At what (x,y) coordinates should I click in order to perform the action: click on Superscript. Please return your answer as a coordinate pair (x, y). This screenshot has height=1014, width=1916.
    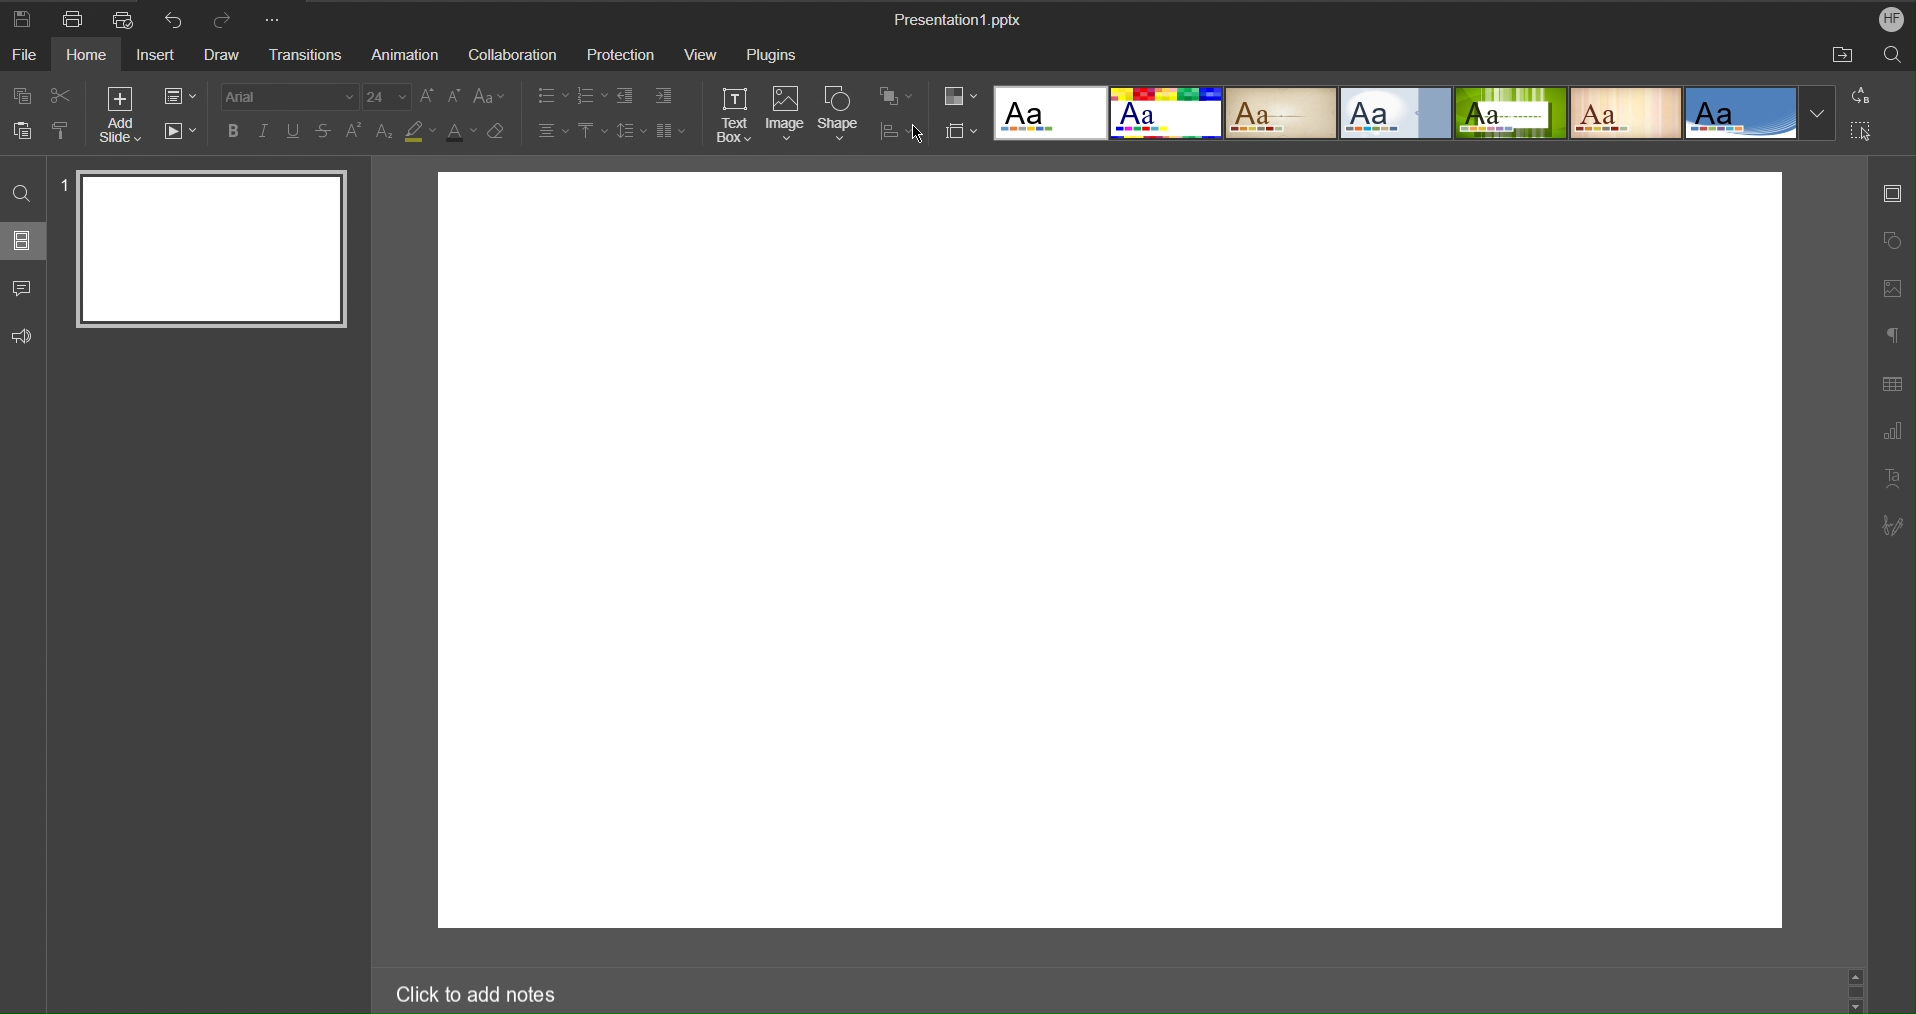
    Looking at the image, I should click on (354, 131).